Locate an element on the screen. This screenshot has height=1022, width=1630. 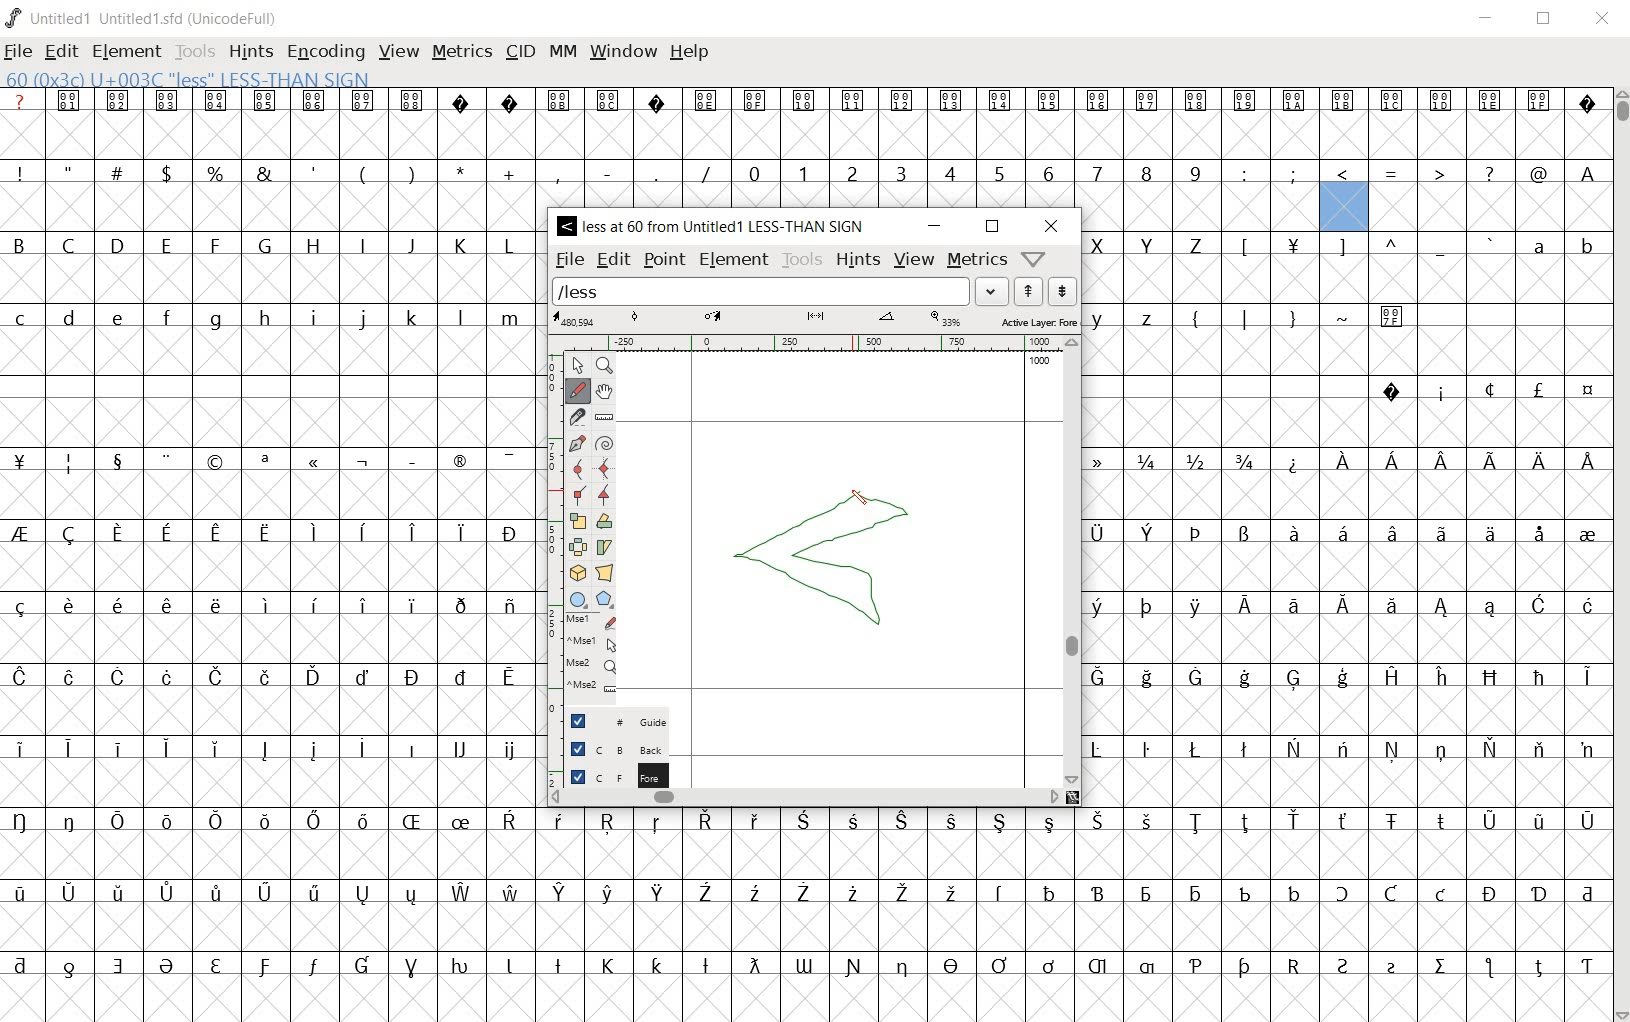
rectangle or ellipse is located at coordinates (581, 599).